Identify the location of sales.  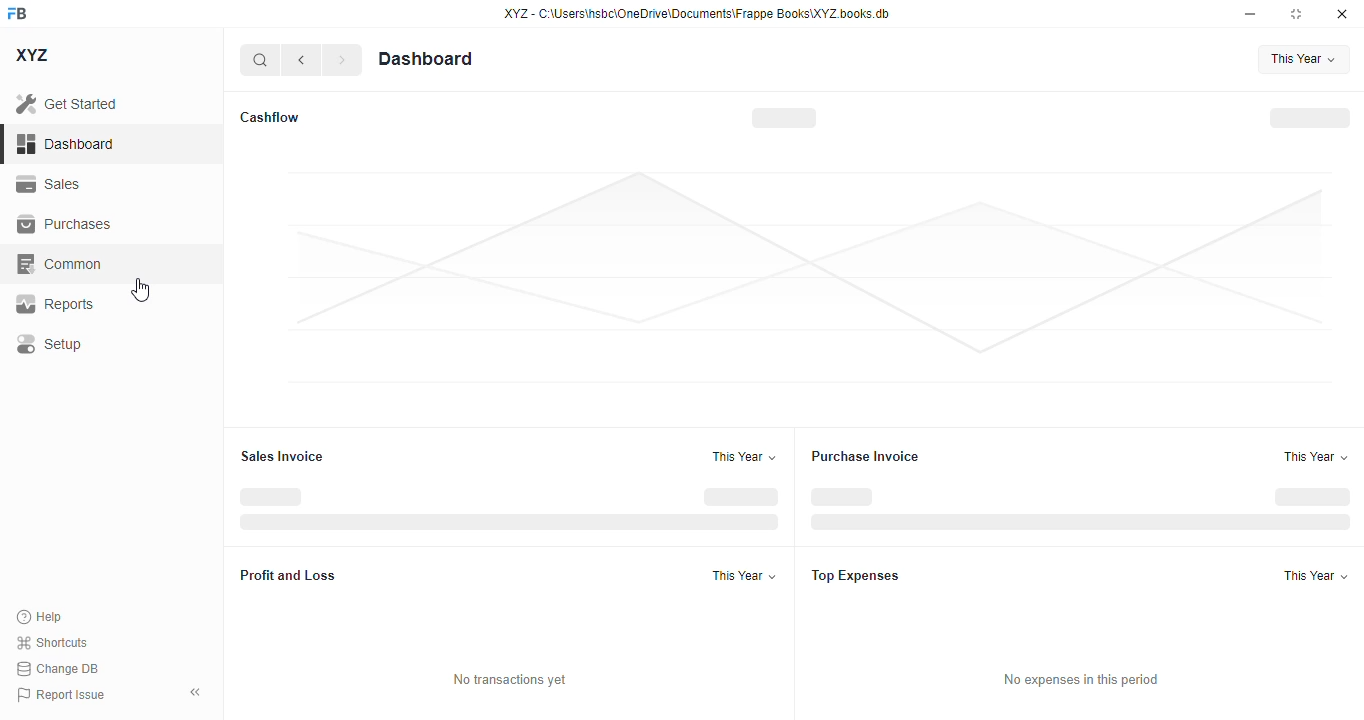
(48, 184).